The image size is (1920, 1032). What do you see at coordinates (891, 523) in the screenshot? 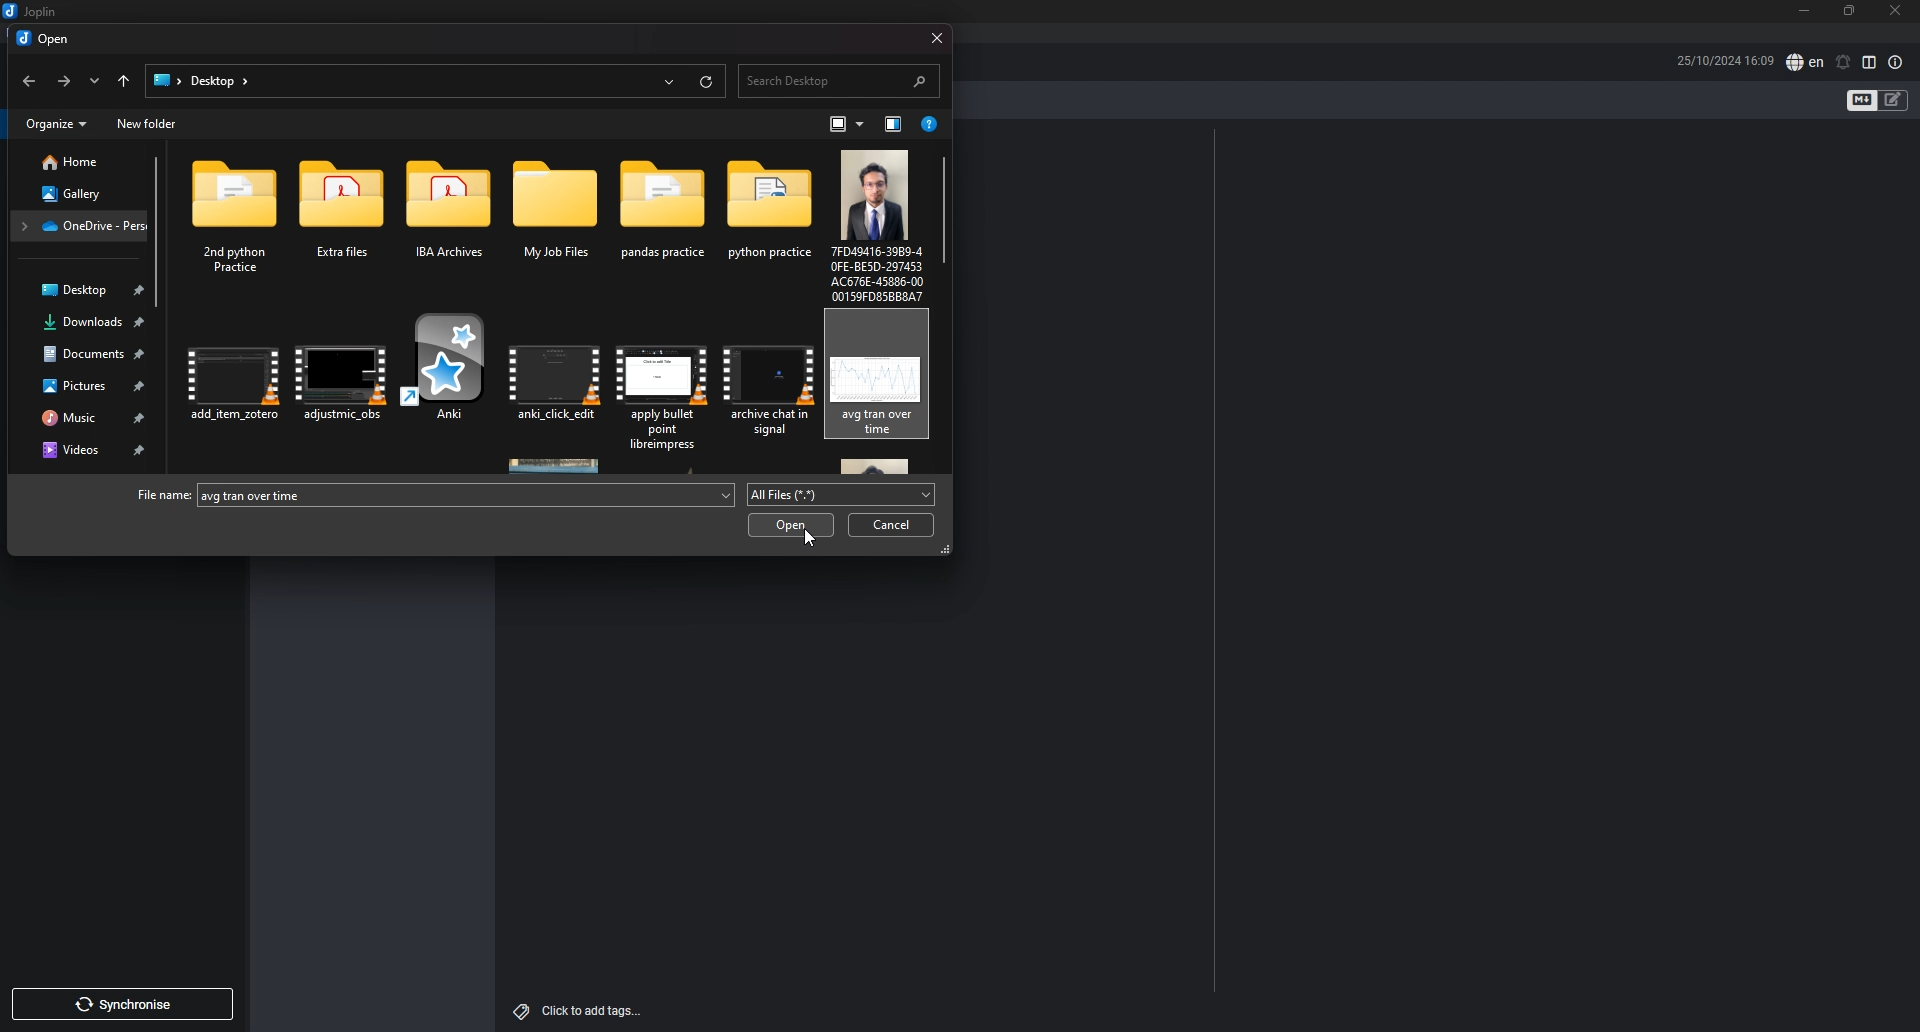
I see `cancel` at bounding box center [891, 523].